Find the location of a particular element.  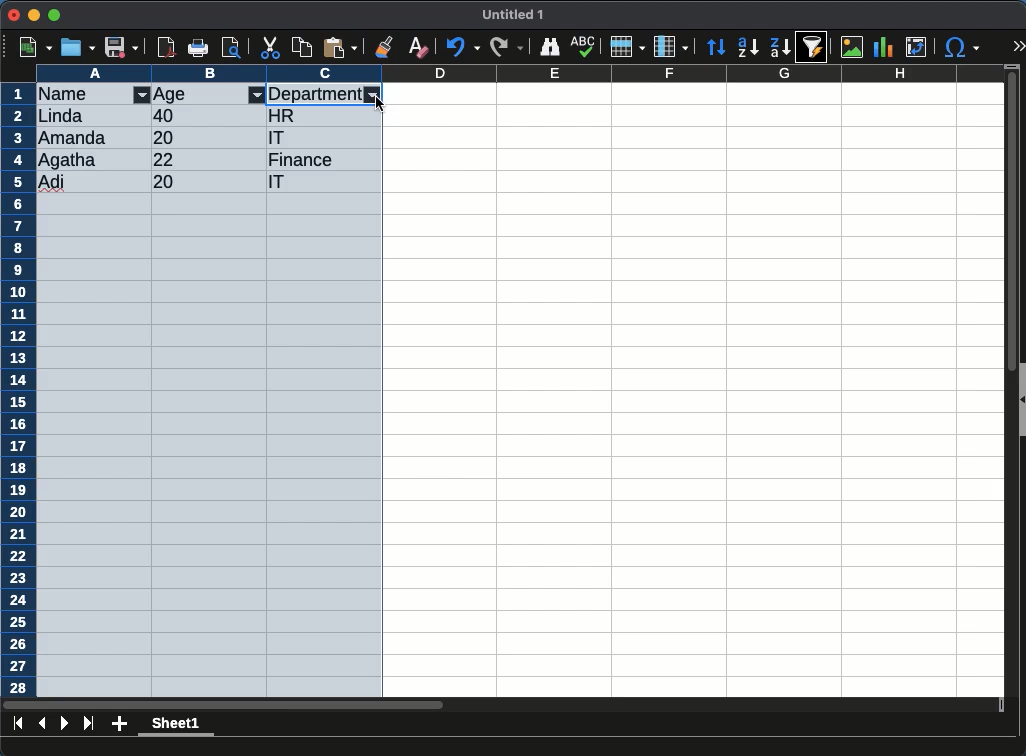

first sheet is located at coordinates (18, 723).